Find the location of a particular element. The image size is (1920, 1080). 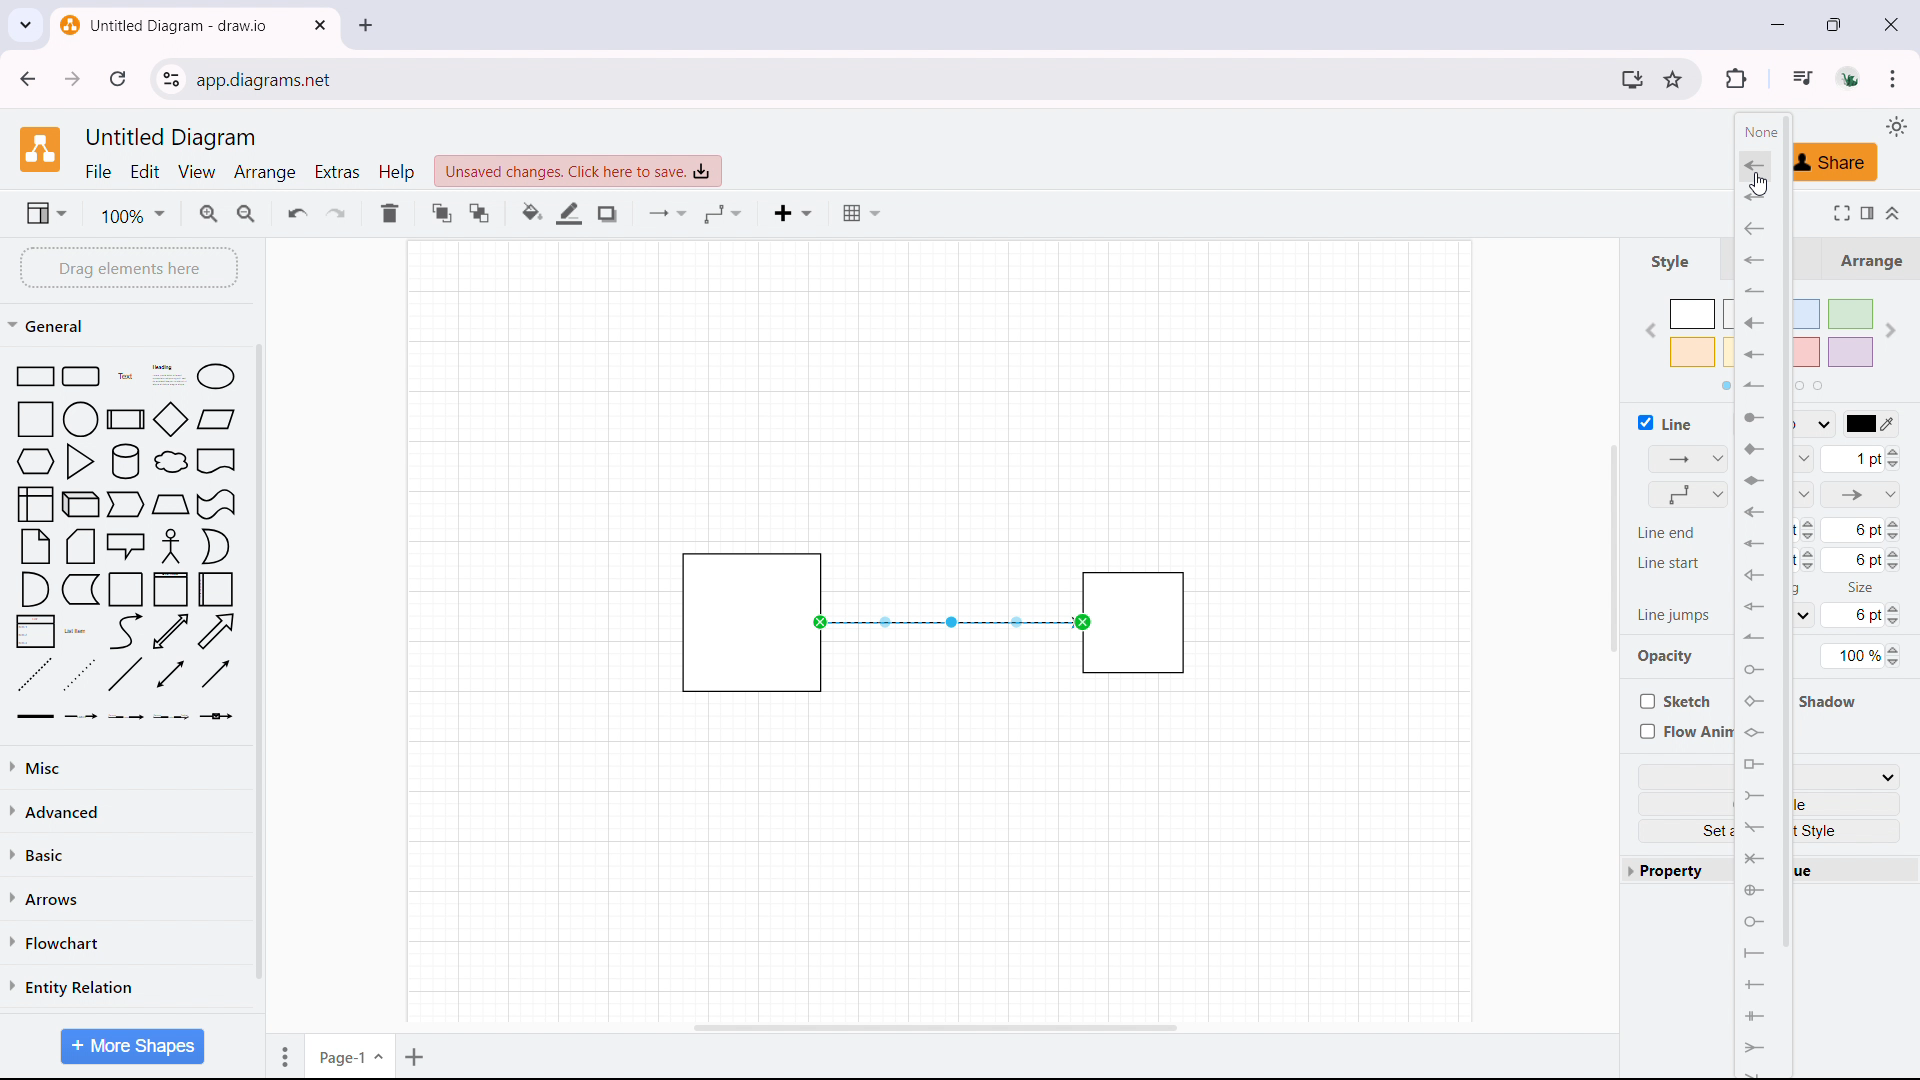

connector selected is located at coordinates (948, 622).